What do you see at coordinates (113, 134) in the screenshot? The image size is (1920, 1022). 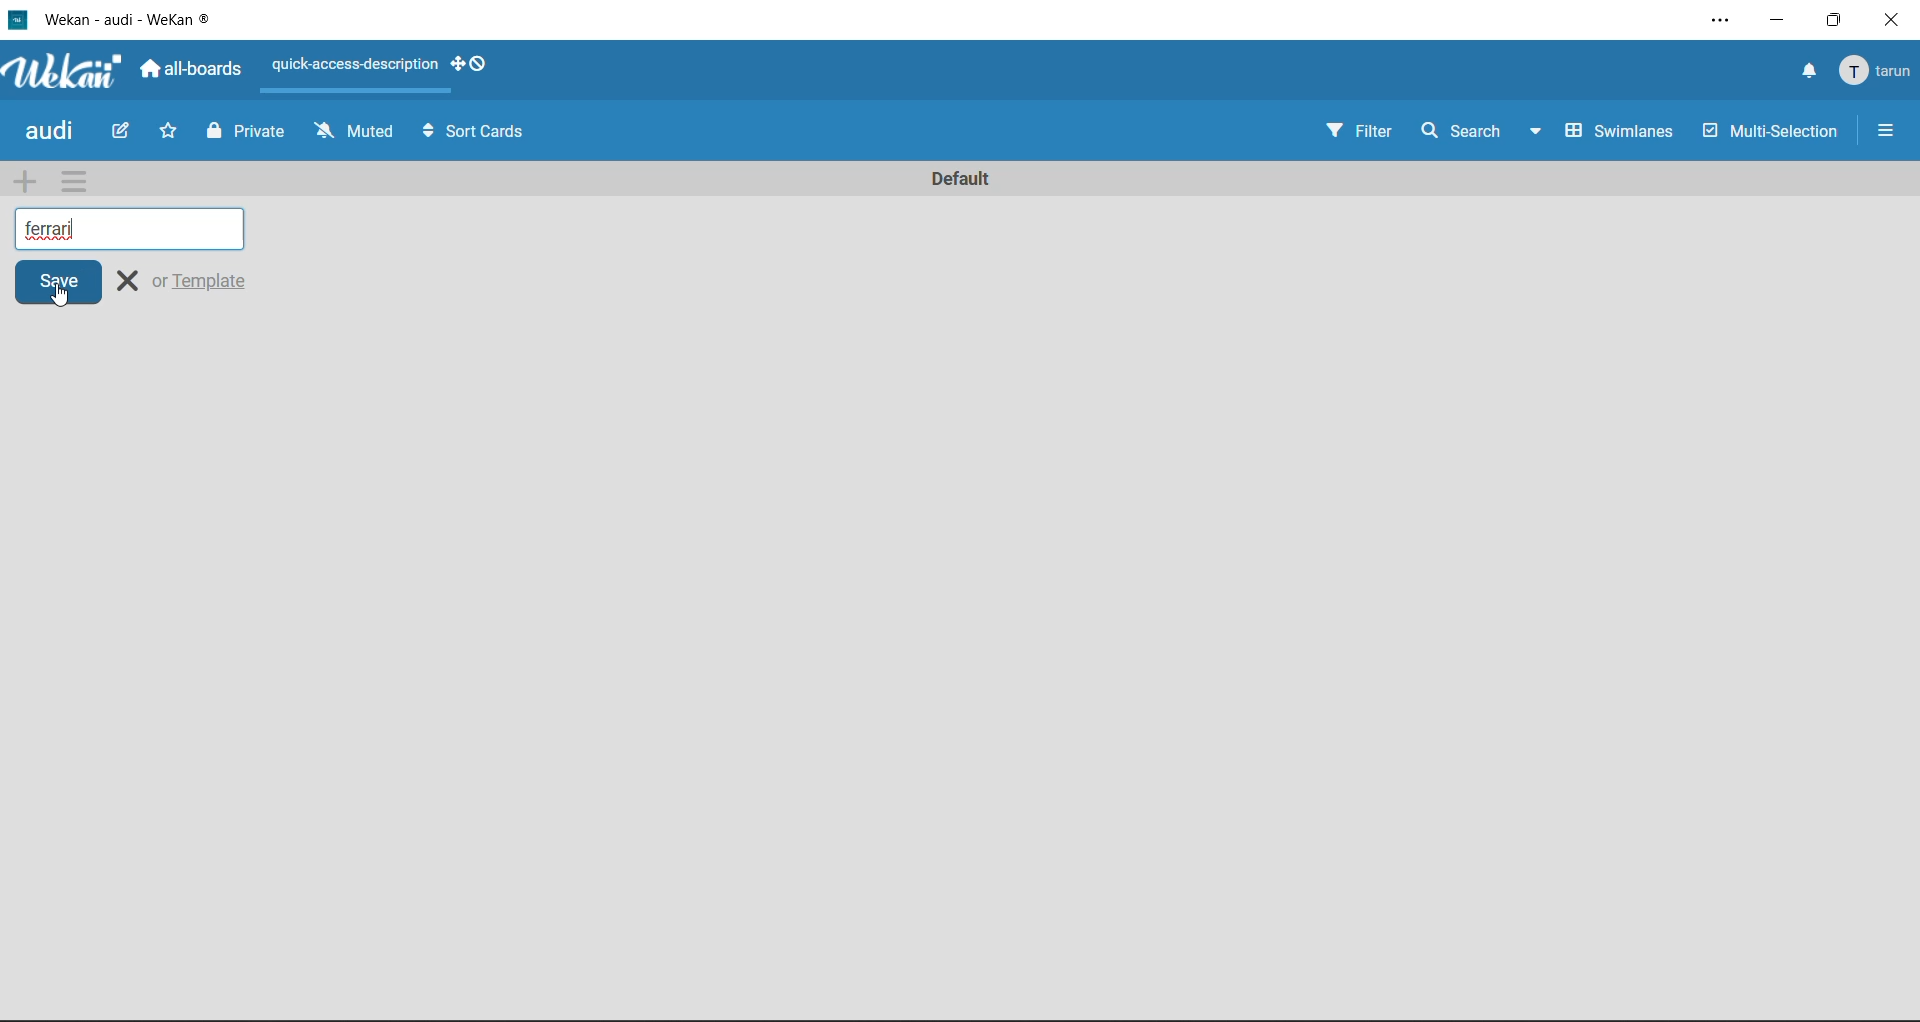 I see `edit` at bounding box center [113, 134].